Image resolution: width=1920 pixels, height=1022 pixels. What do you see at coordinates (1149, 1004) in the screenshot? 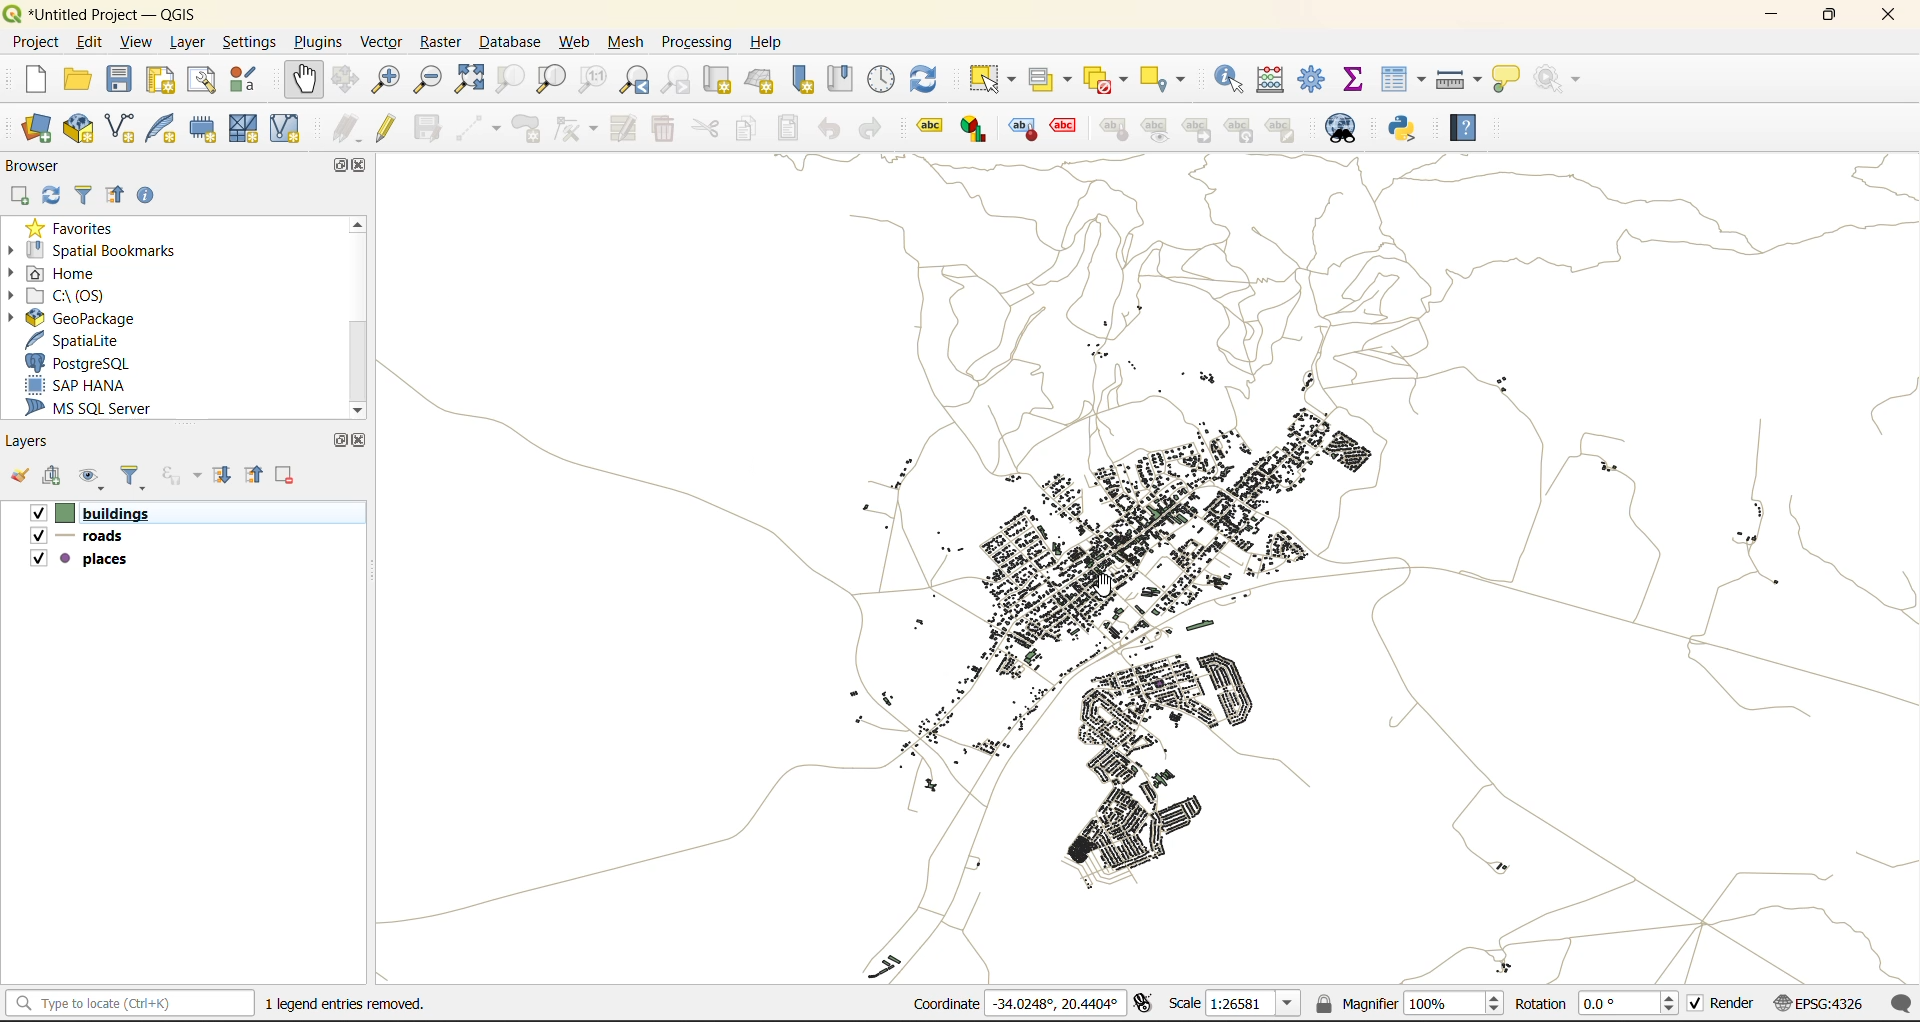
I see `toggle extensions` at bounding box center [1149, 1004].